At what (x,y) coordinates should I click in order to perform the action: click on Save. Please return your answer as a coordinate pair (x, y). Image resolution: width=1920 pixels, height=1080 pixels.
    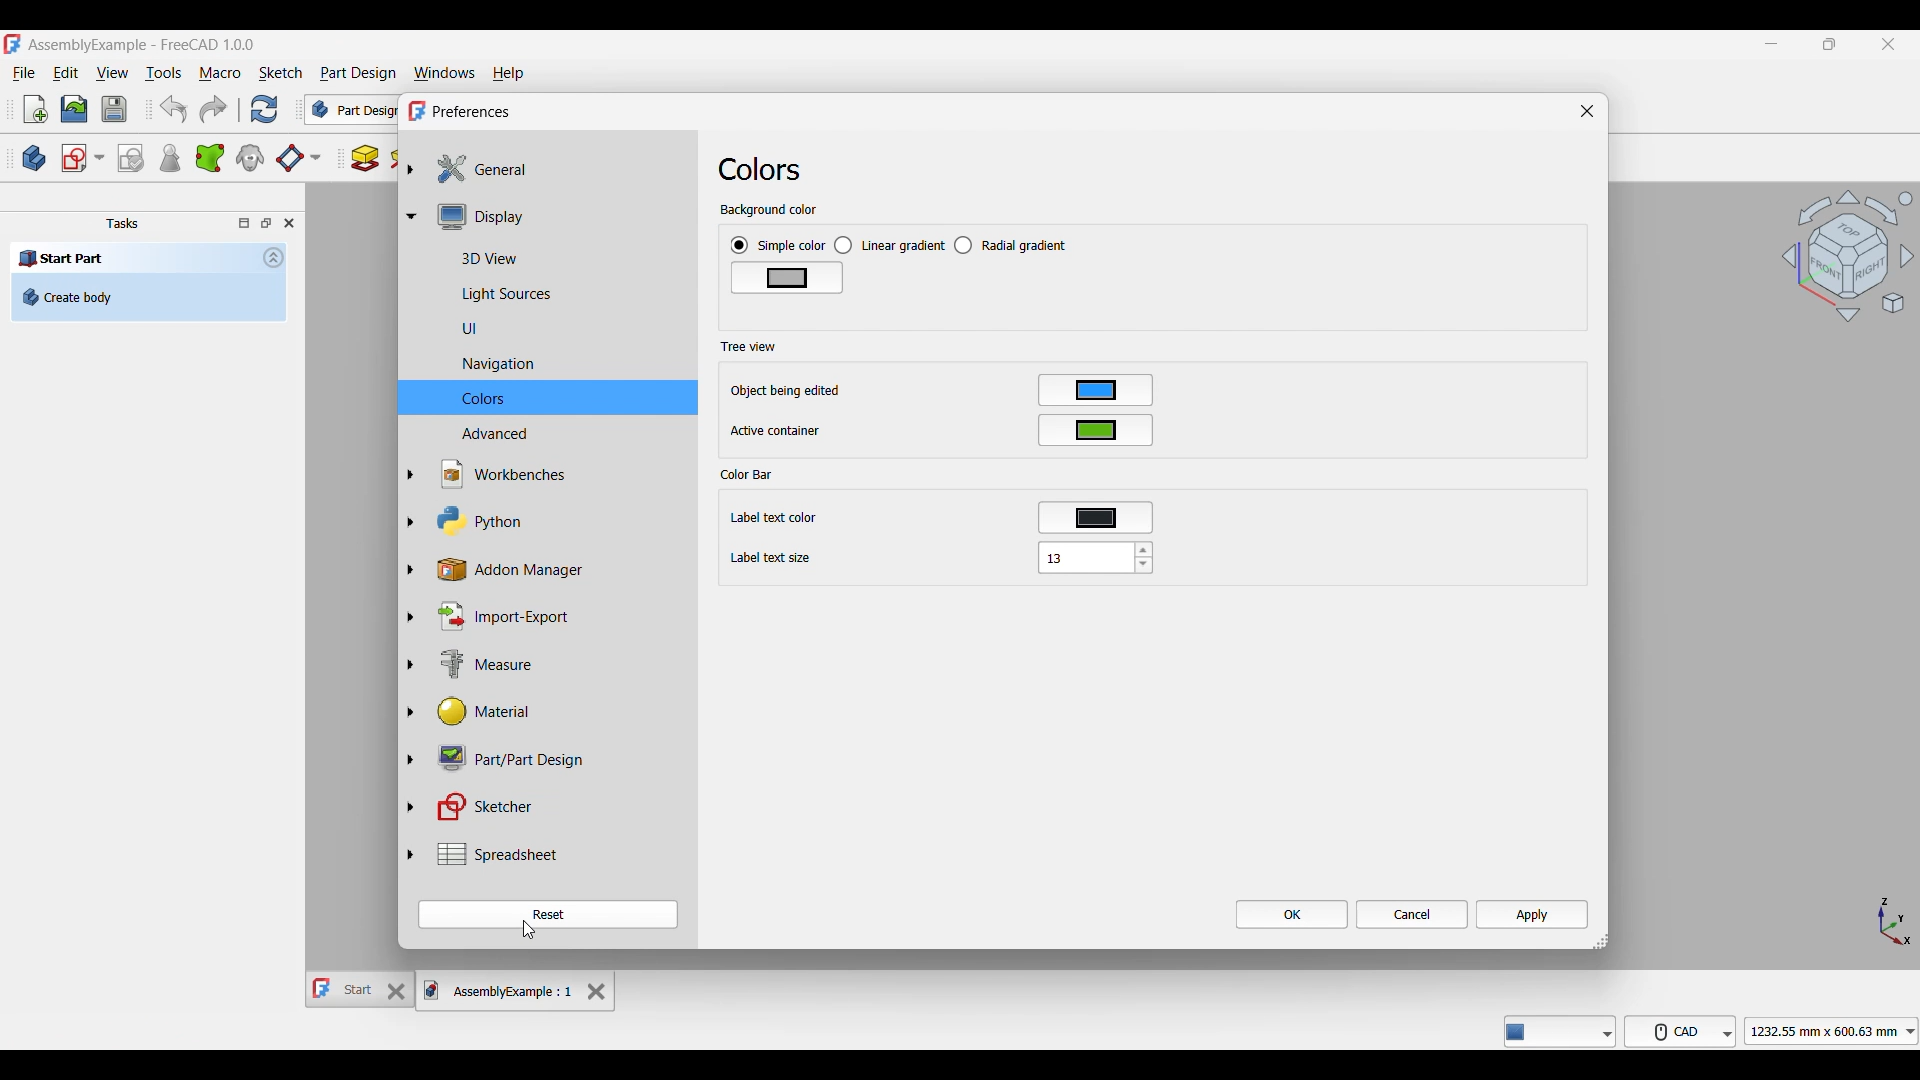
    Looking at the image, I should click on (115, 109).